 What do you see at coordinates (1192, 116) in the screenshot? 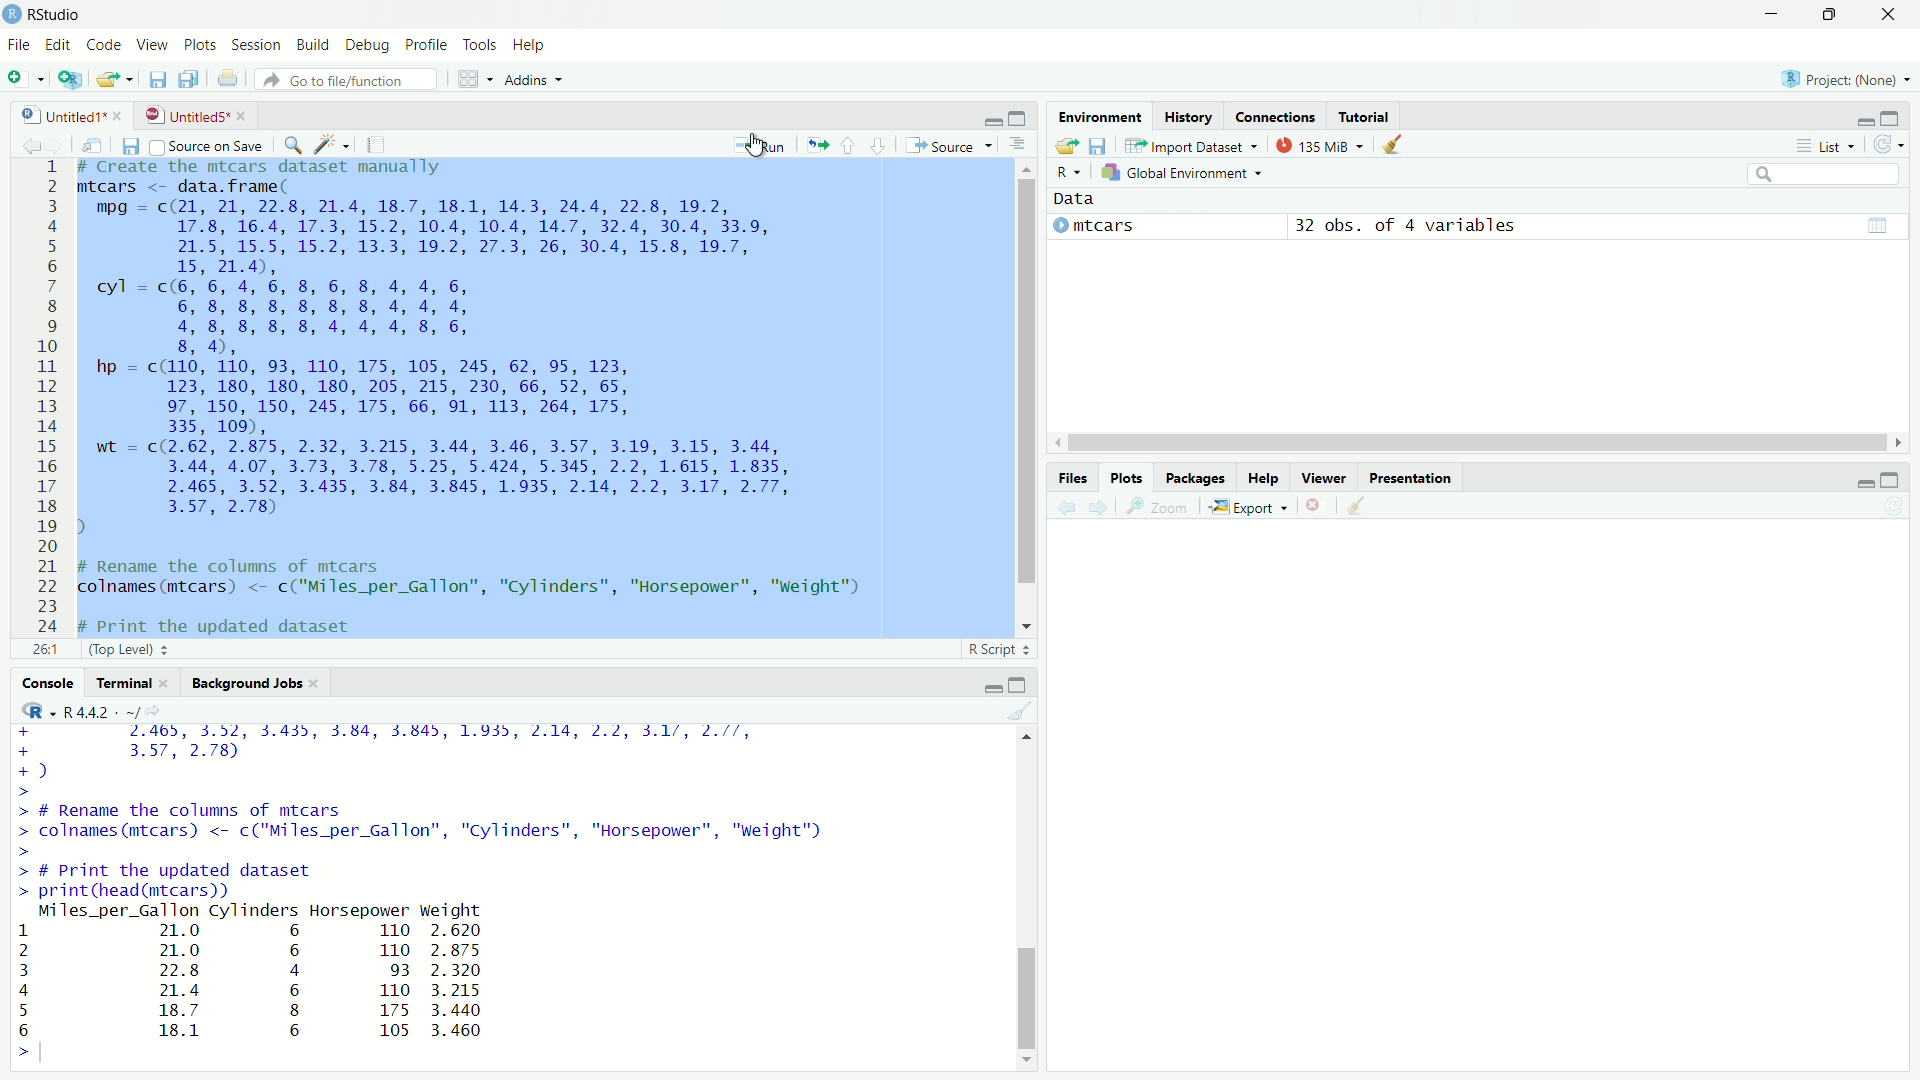
I see `History` at bounding box center [1192, 116].